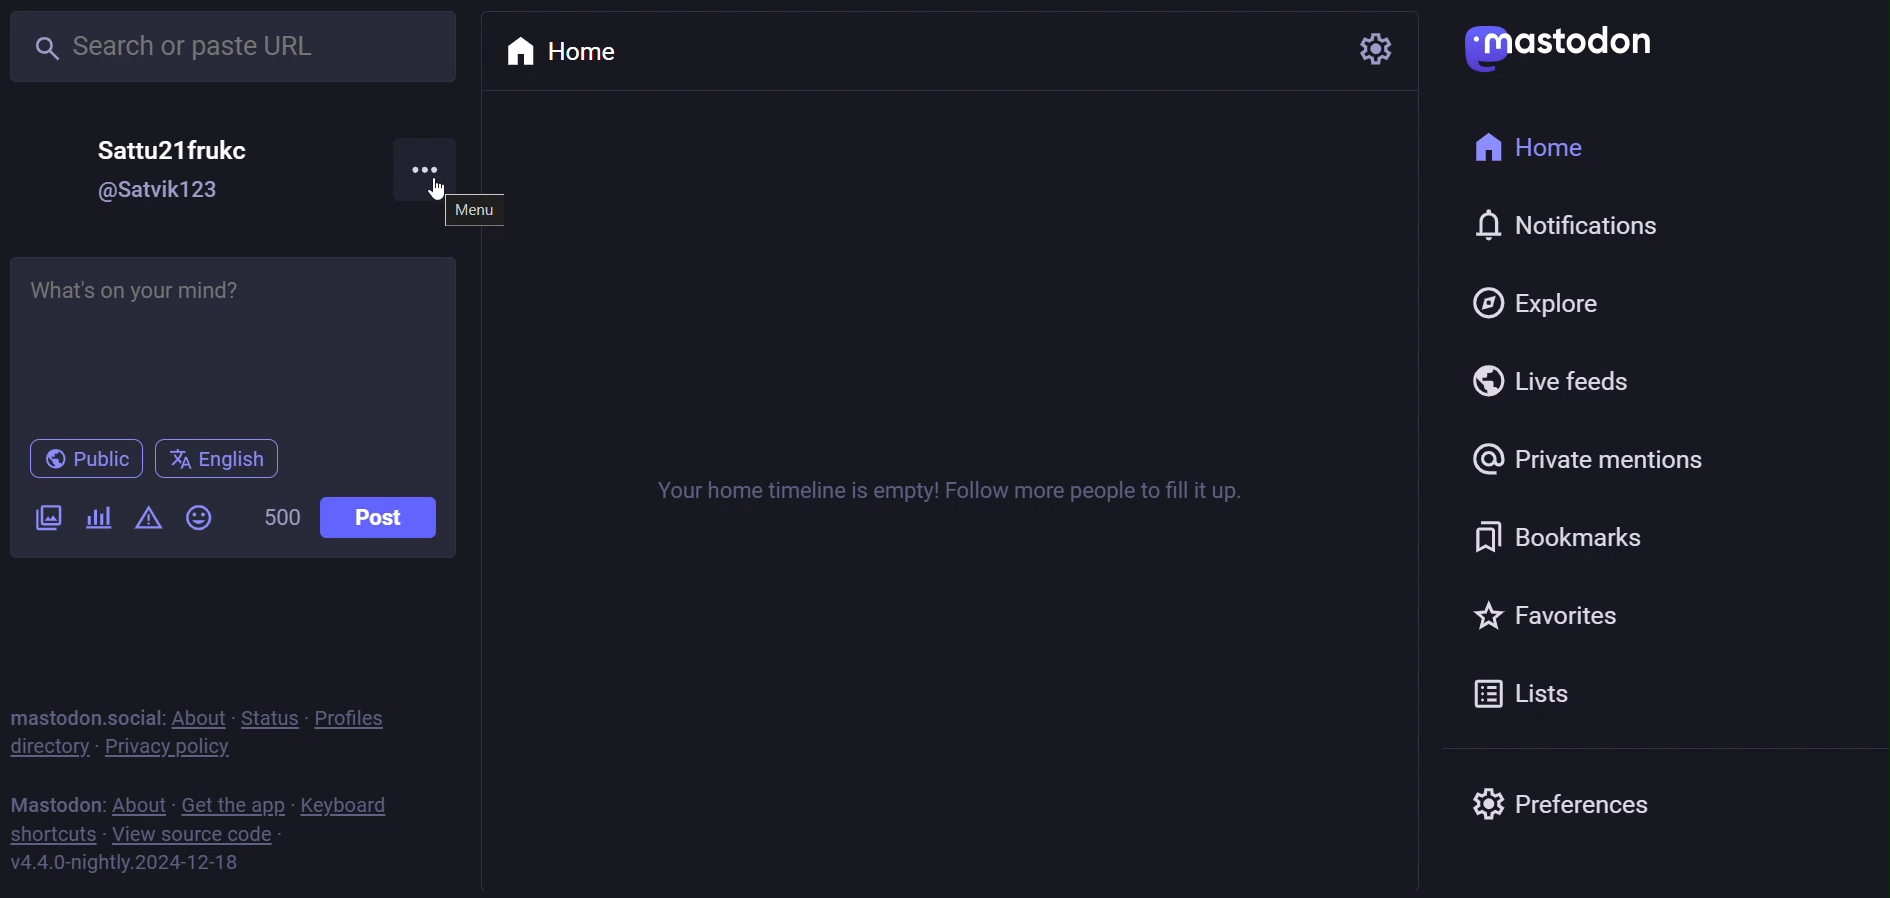  I want to click on add poll, so click(100, 522).